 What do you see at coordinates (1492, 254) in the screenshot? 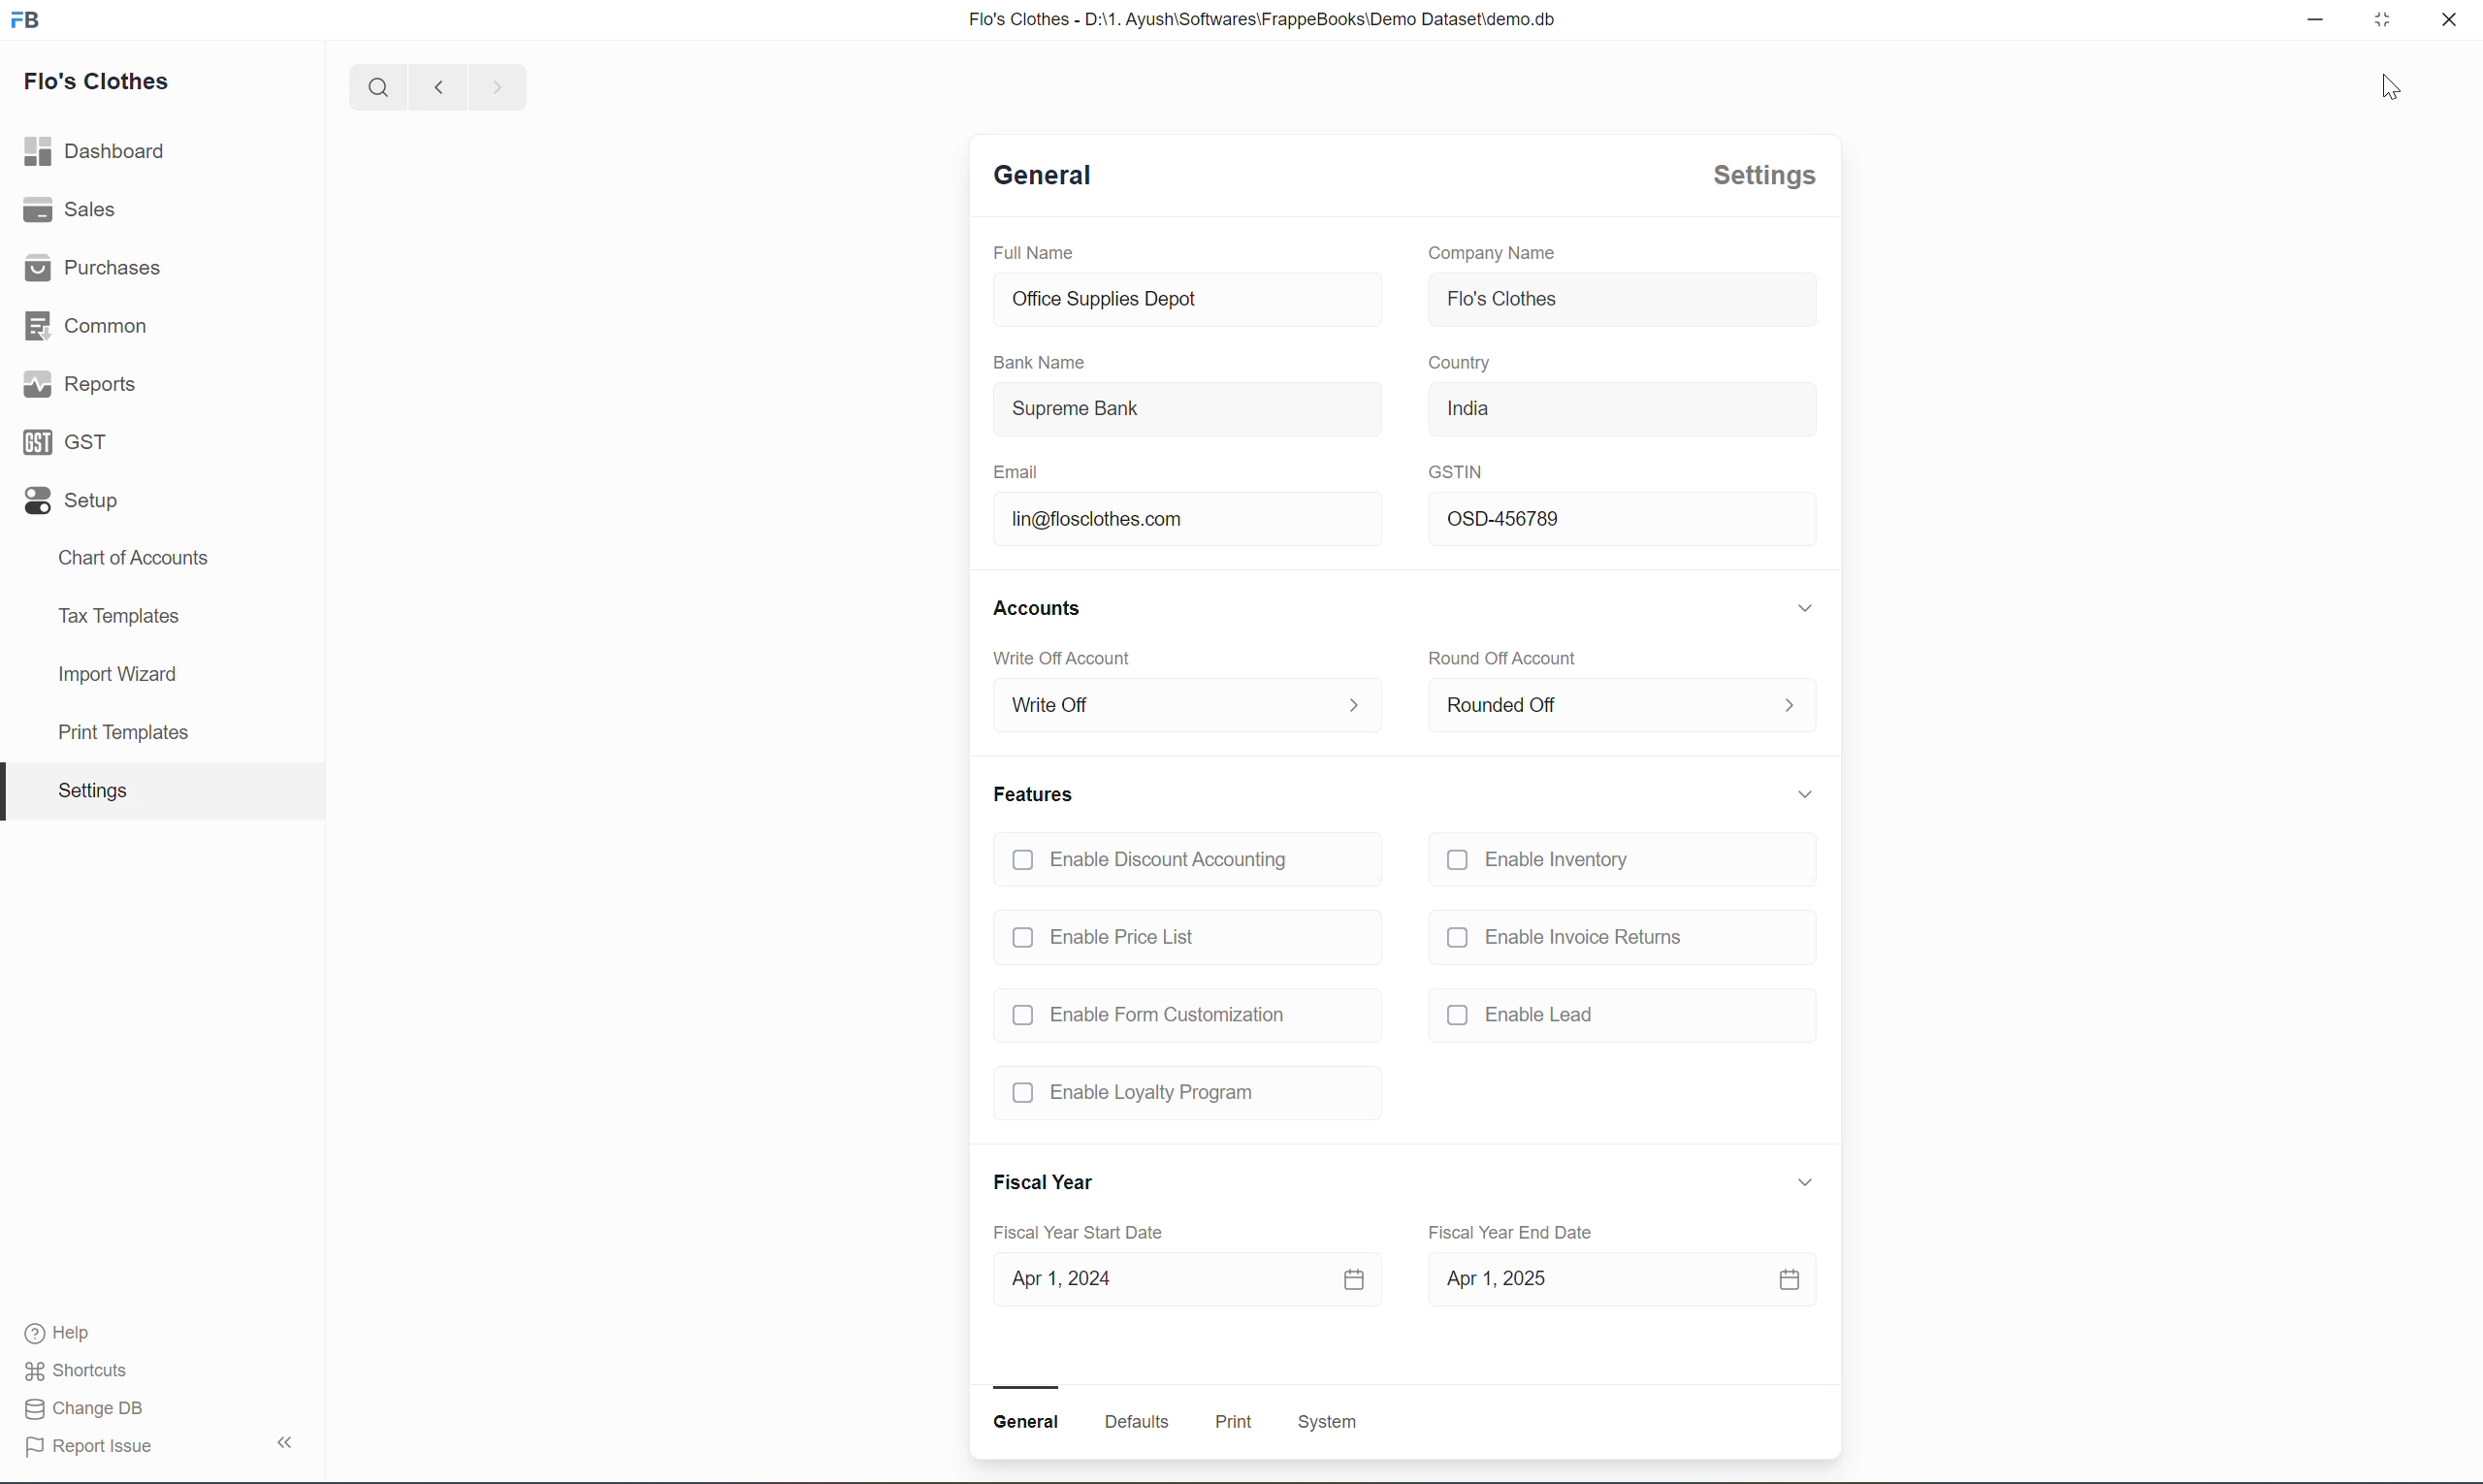
I see `Company Name` at bounding box center [1492, 254].